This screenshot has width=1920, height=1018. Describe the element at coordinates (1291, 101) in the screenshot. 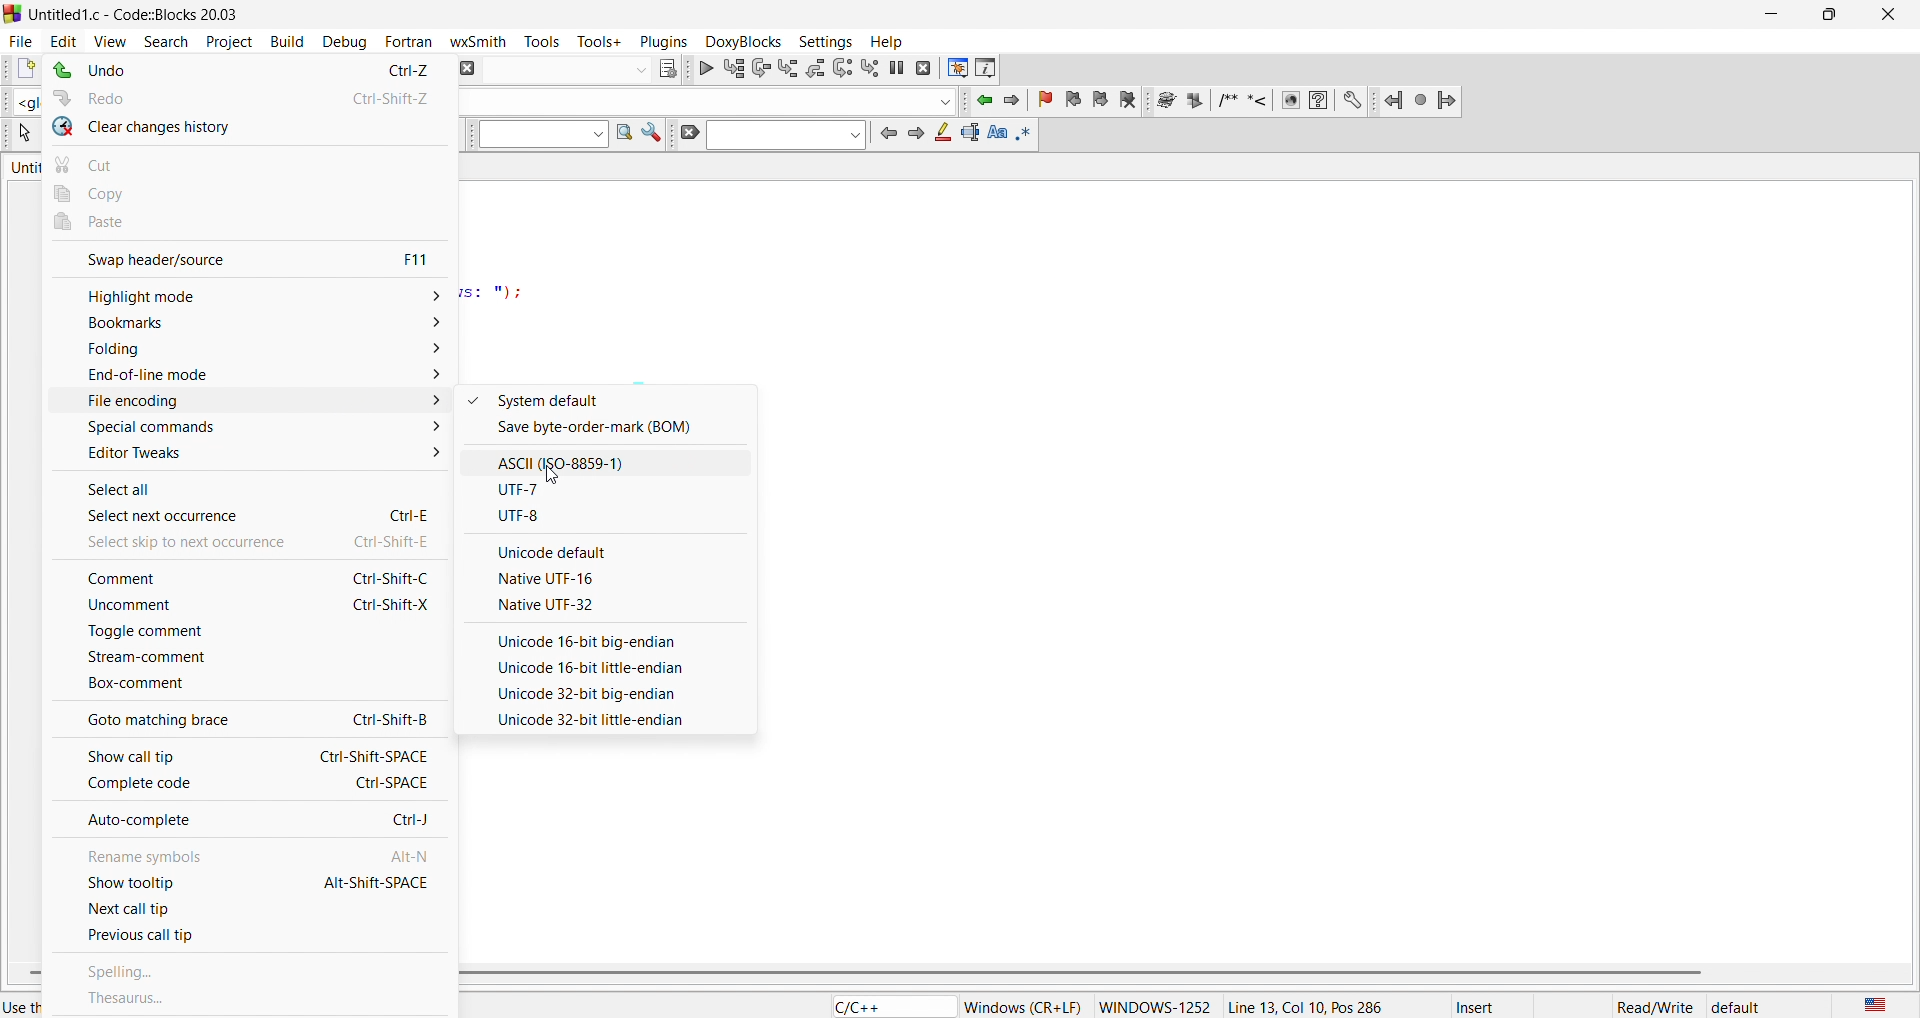

I see `web` at that location.